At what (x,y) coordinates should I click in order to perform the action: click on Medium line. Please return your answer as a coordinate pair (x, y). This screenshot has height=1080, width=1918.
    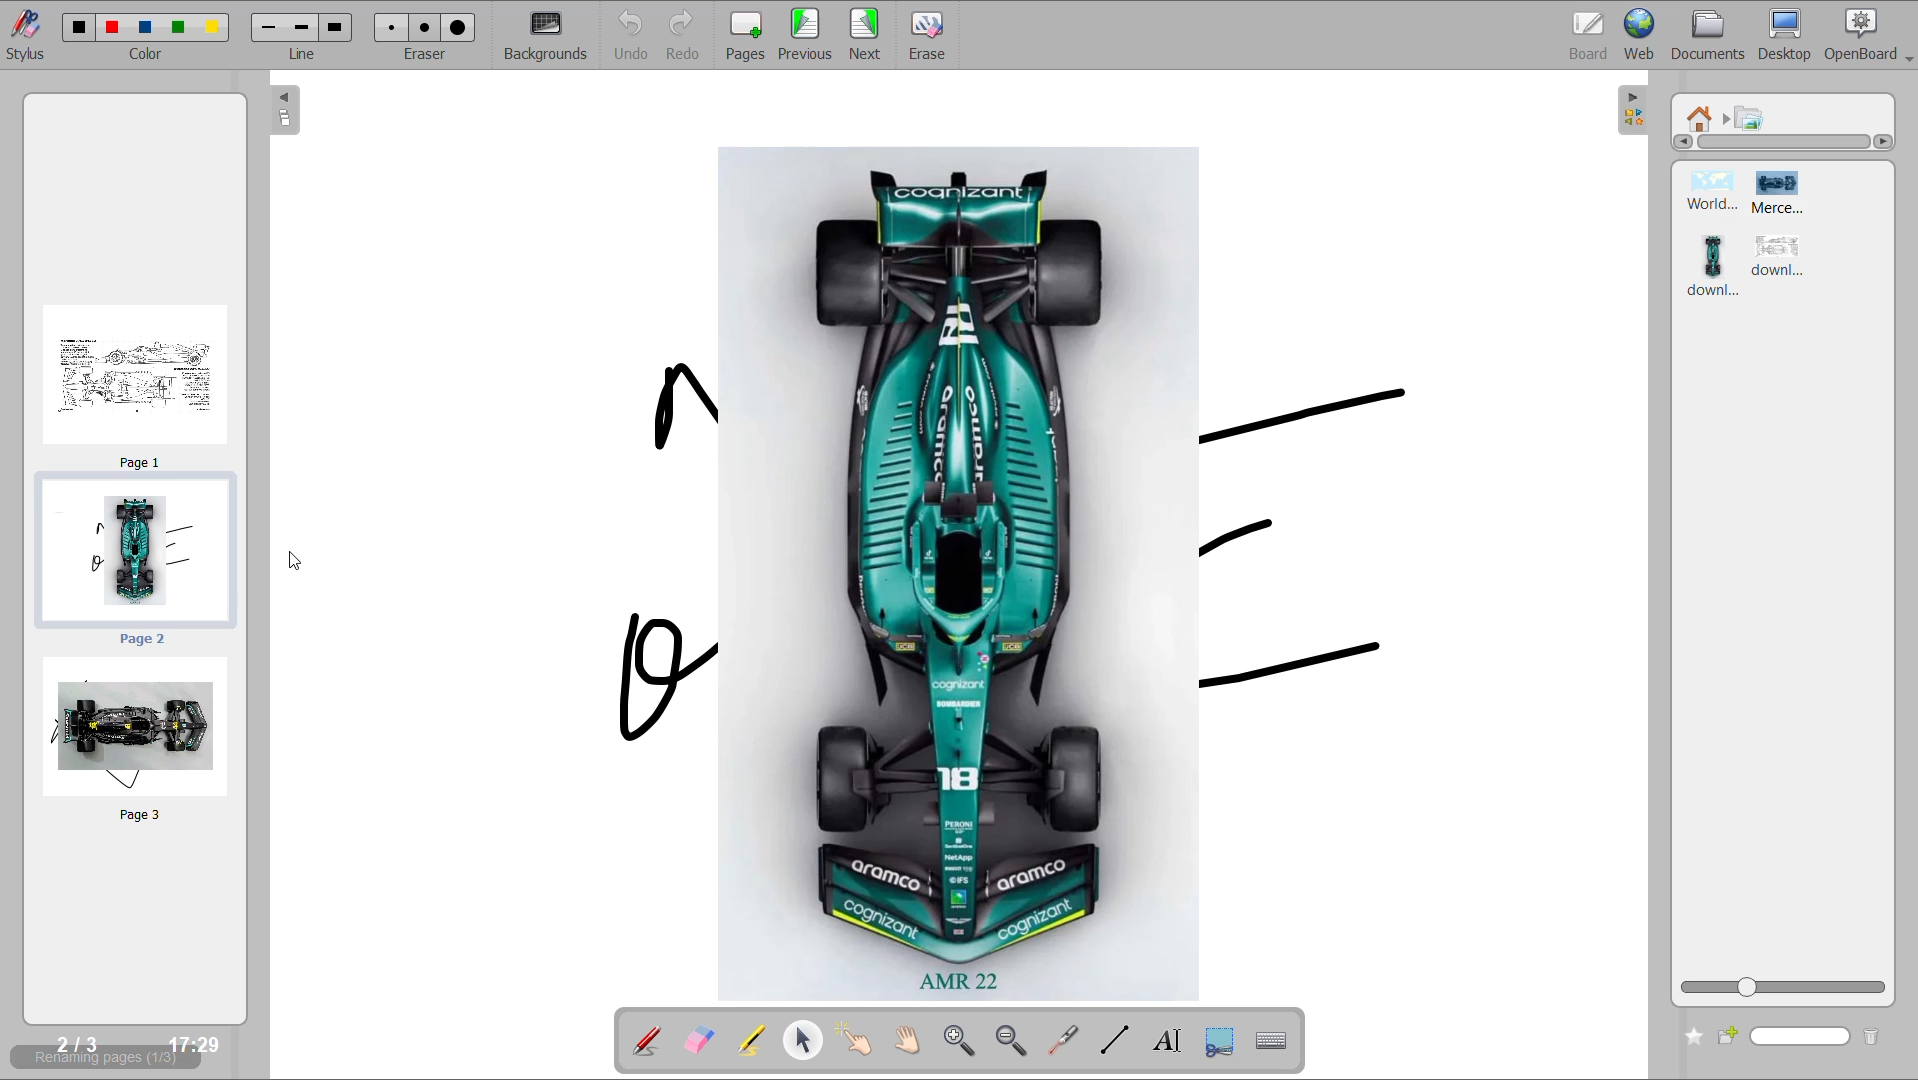
    Looking at the image, I should click on (302, 27).